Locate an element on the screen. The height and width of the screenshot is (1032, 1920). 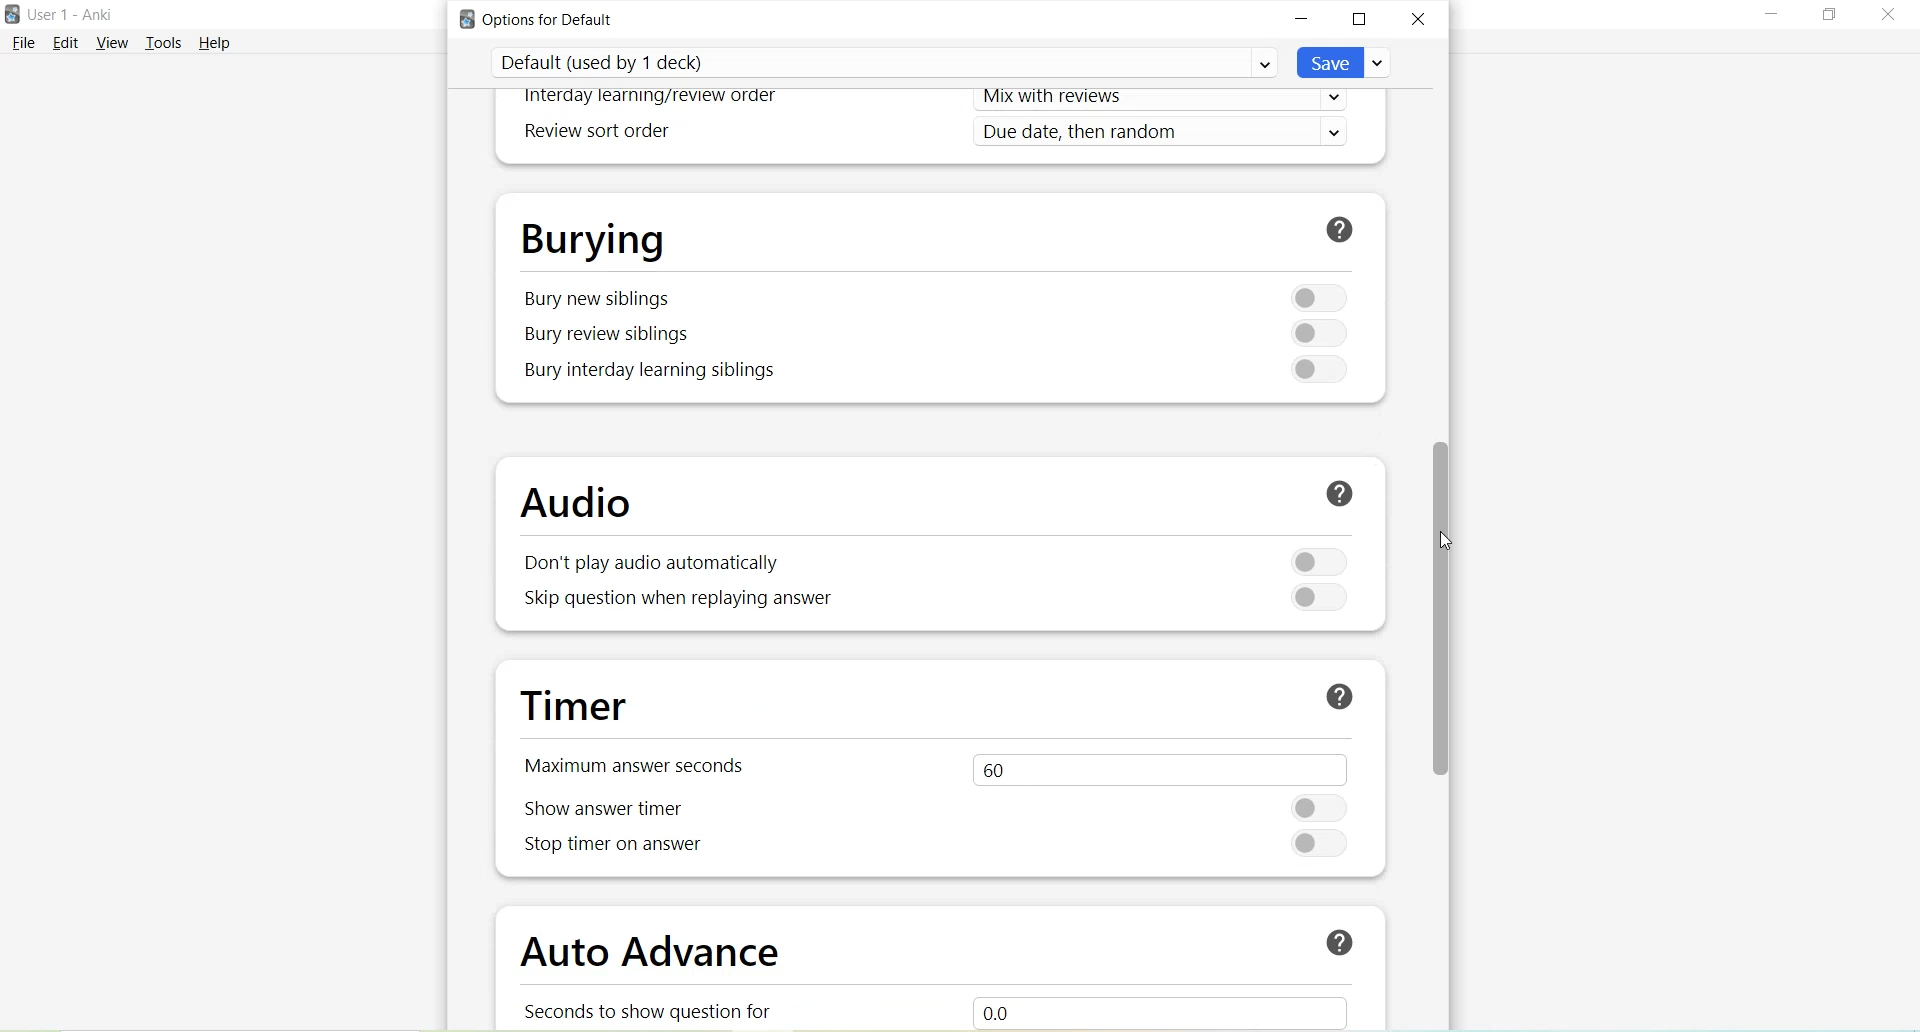
Timer is located at coordinates (582, 707).